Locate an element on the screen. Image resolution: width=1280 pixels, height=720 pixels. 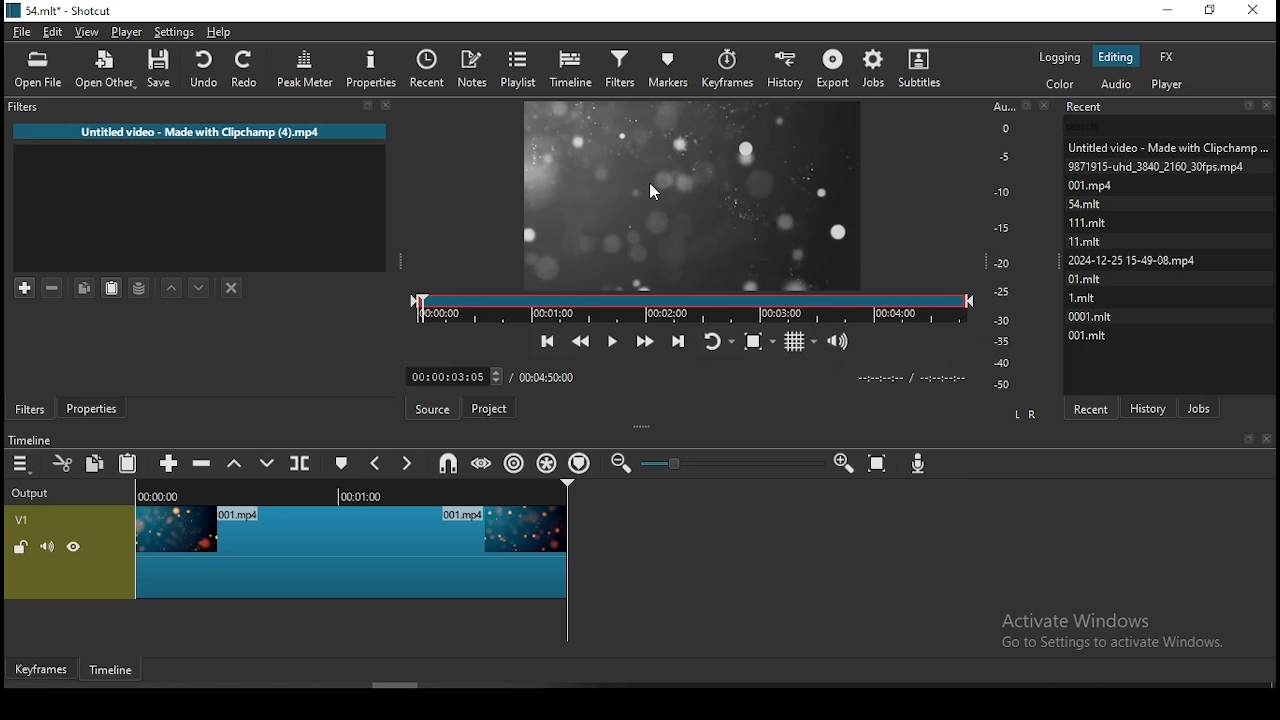
files is located at coordinates (1089, 317).